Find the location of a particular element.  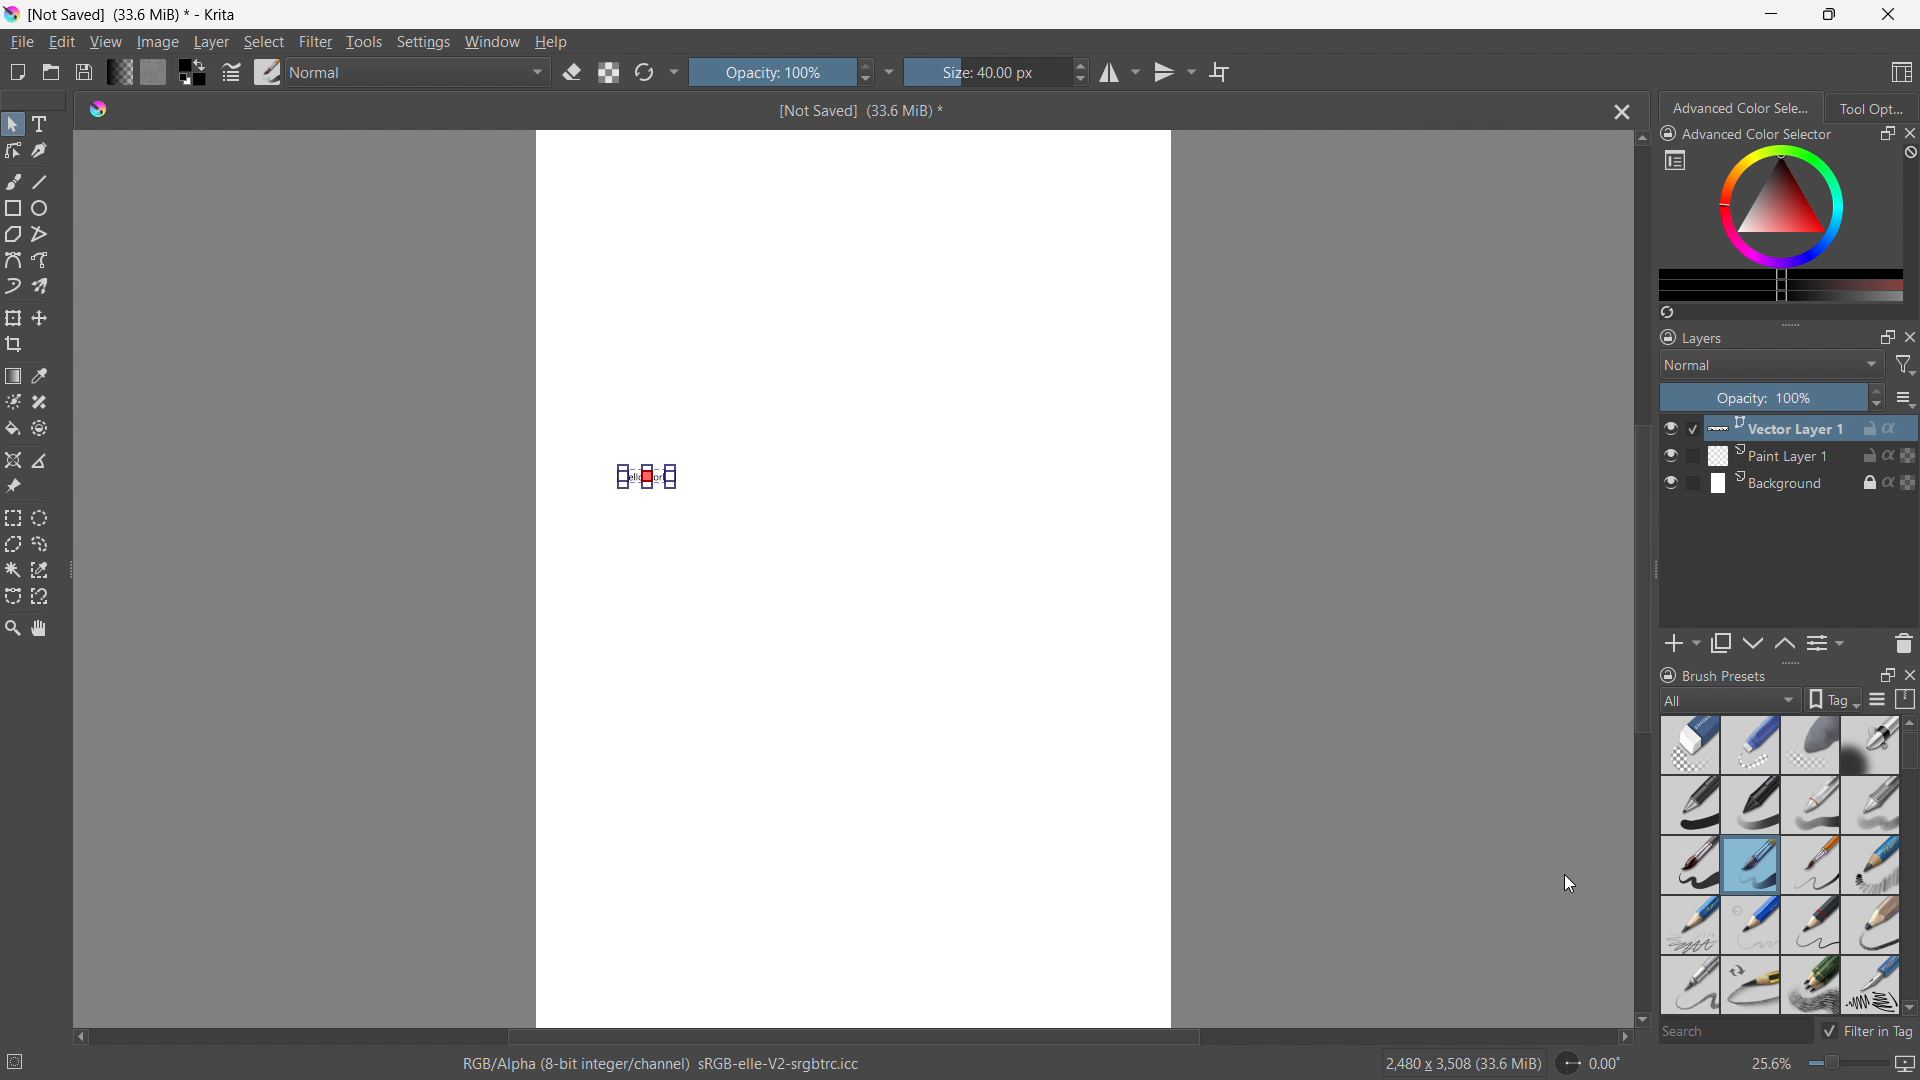

sketch pencil is located at coordinates (1868, 866).